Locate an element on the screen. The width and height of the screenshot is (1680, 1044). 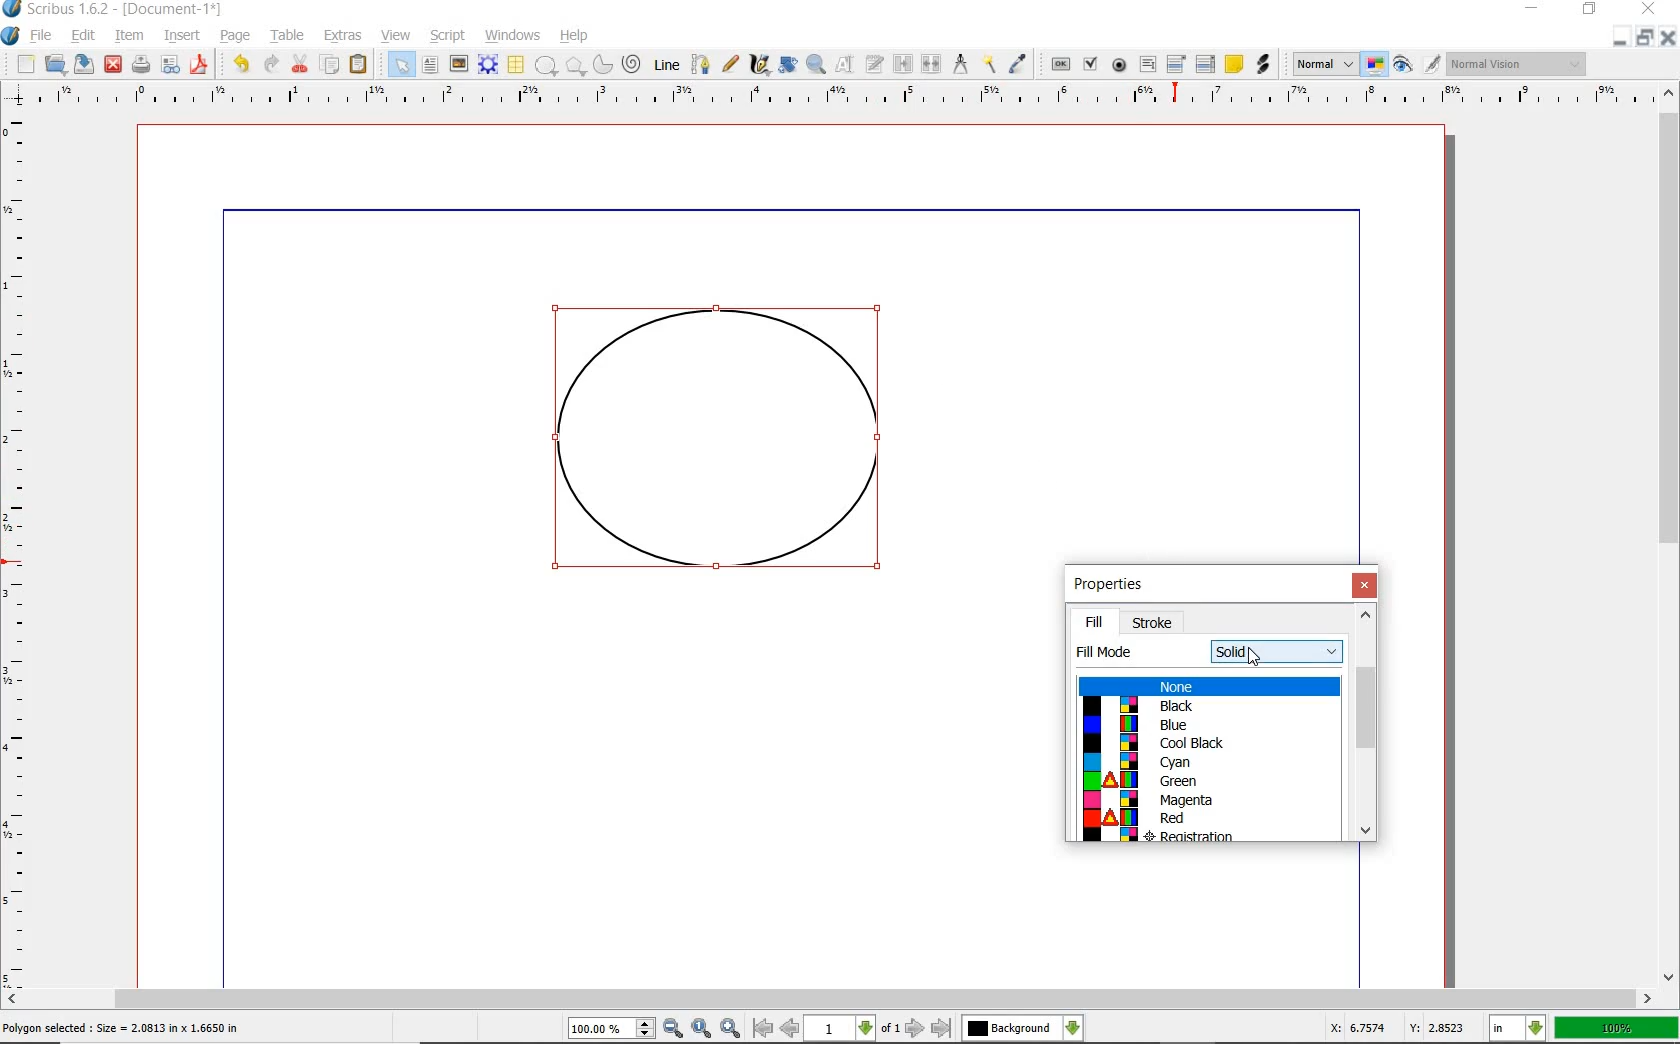
RULER is located at coordinates (835, 98).